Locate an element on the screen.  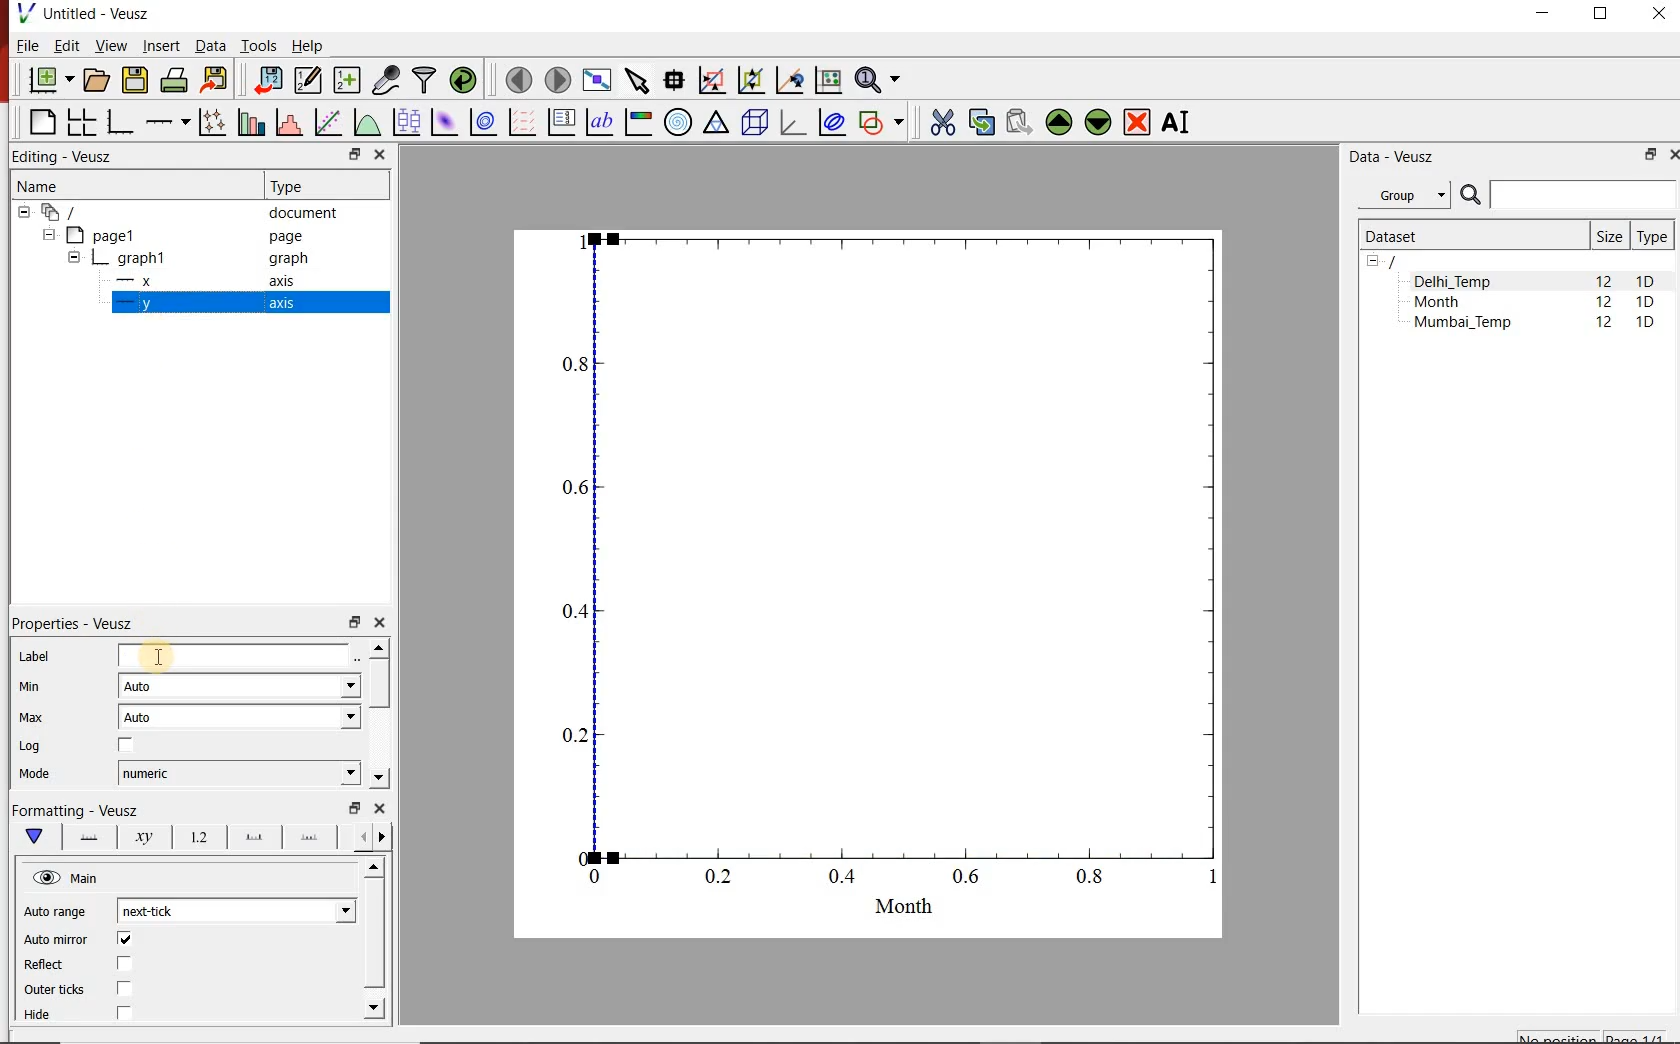
Dataset is located at coordinates (1468, 236).